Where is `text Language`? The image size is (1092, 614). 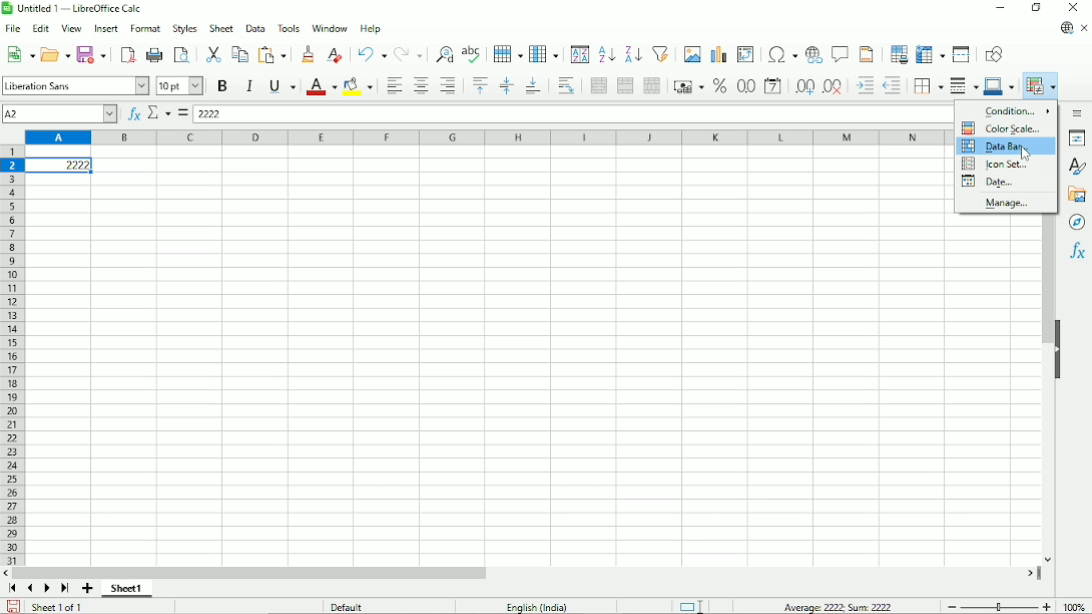
text Language is located at coordinates (537, 607).